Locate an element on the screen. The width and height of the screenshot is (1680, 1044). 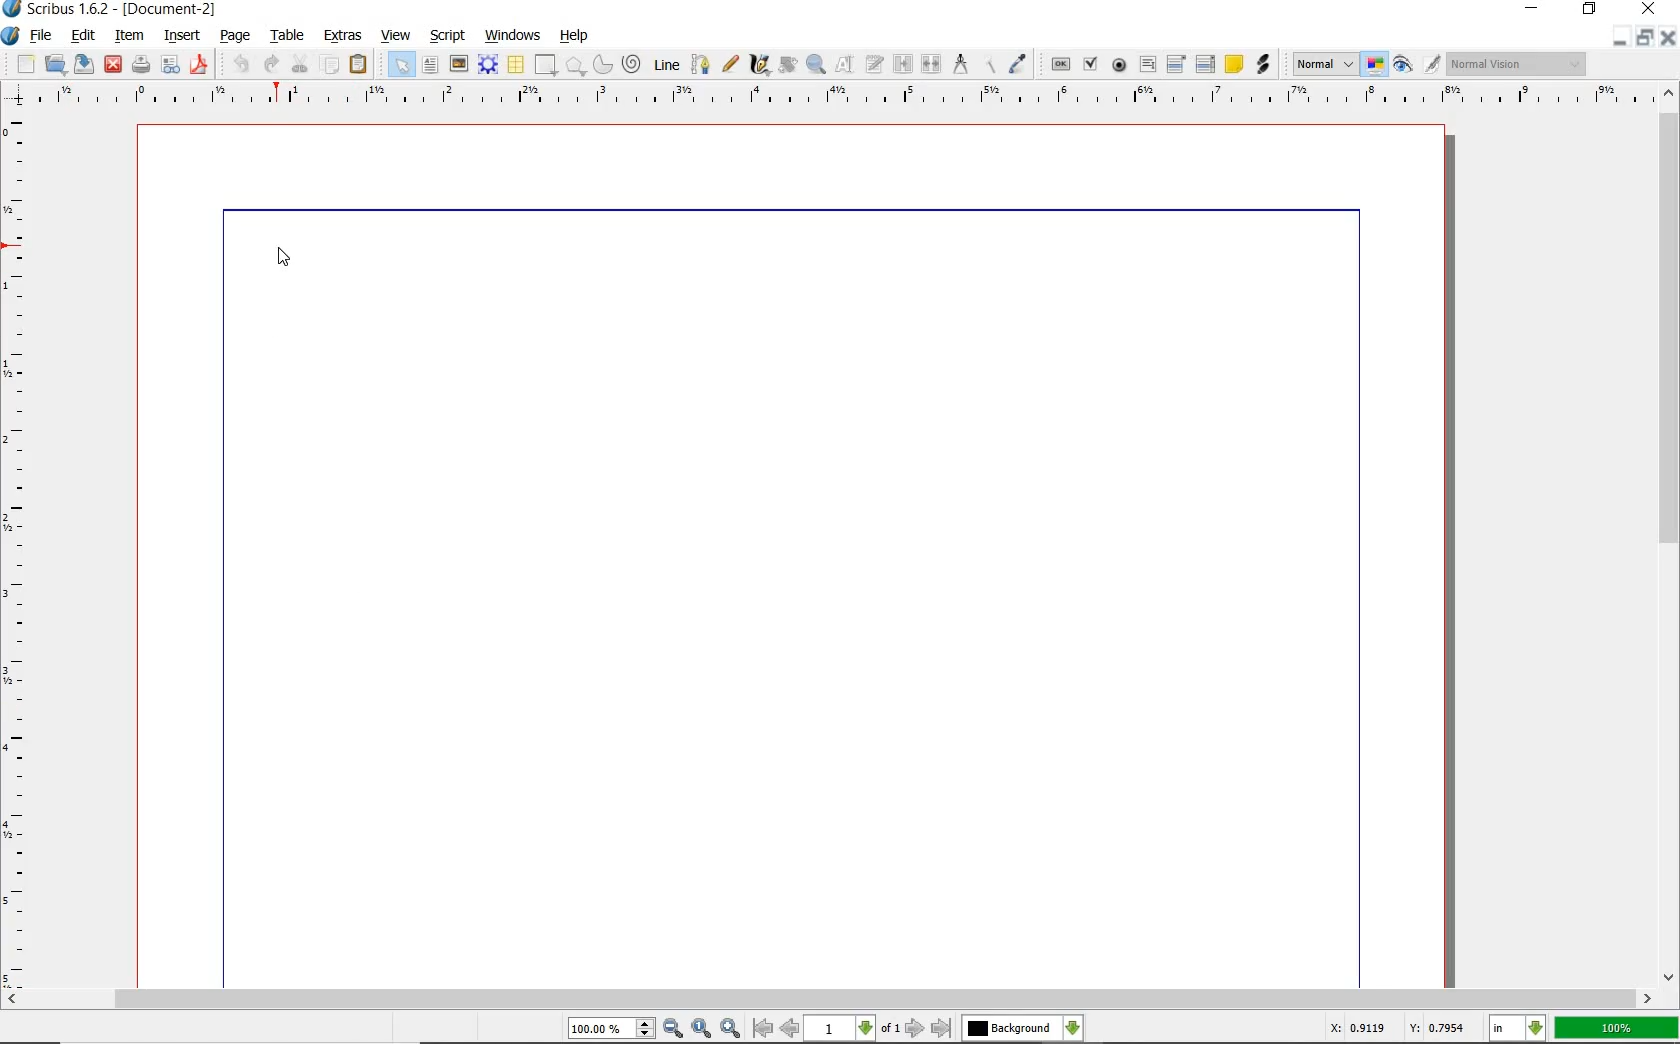
polygon is located at coordinates (575, 66).